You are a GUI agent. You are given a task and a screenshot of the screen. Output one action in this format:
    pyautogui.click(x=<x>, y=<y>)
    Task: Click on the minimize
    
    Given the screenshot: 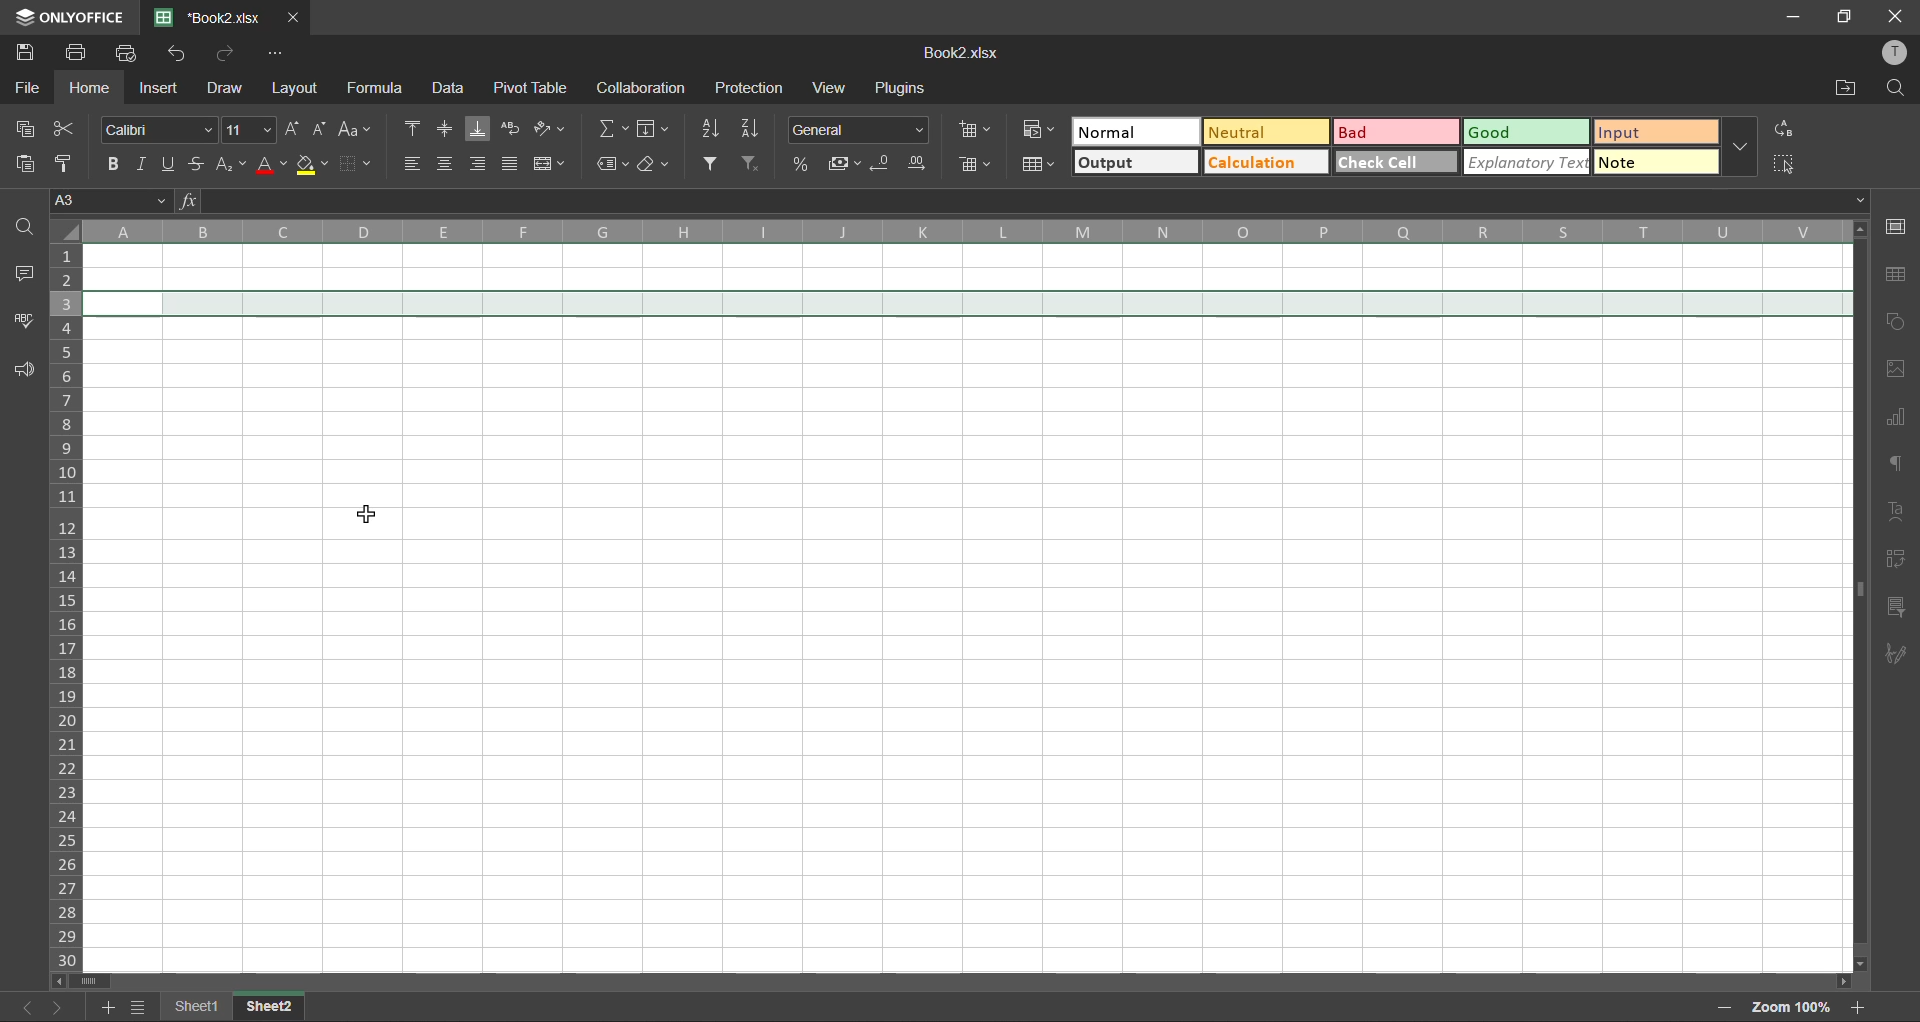 What is the action you would take?
    pyautogui.click(x=1791, y=16)
    